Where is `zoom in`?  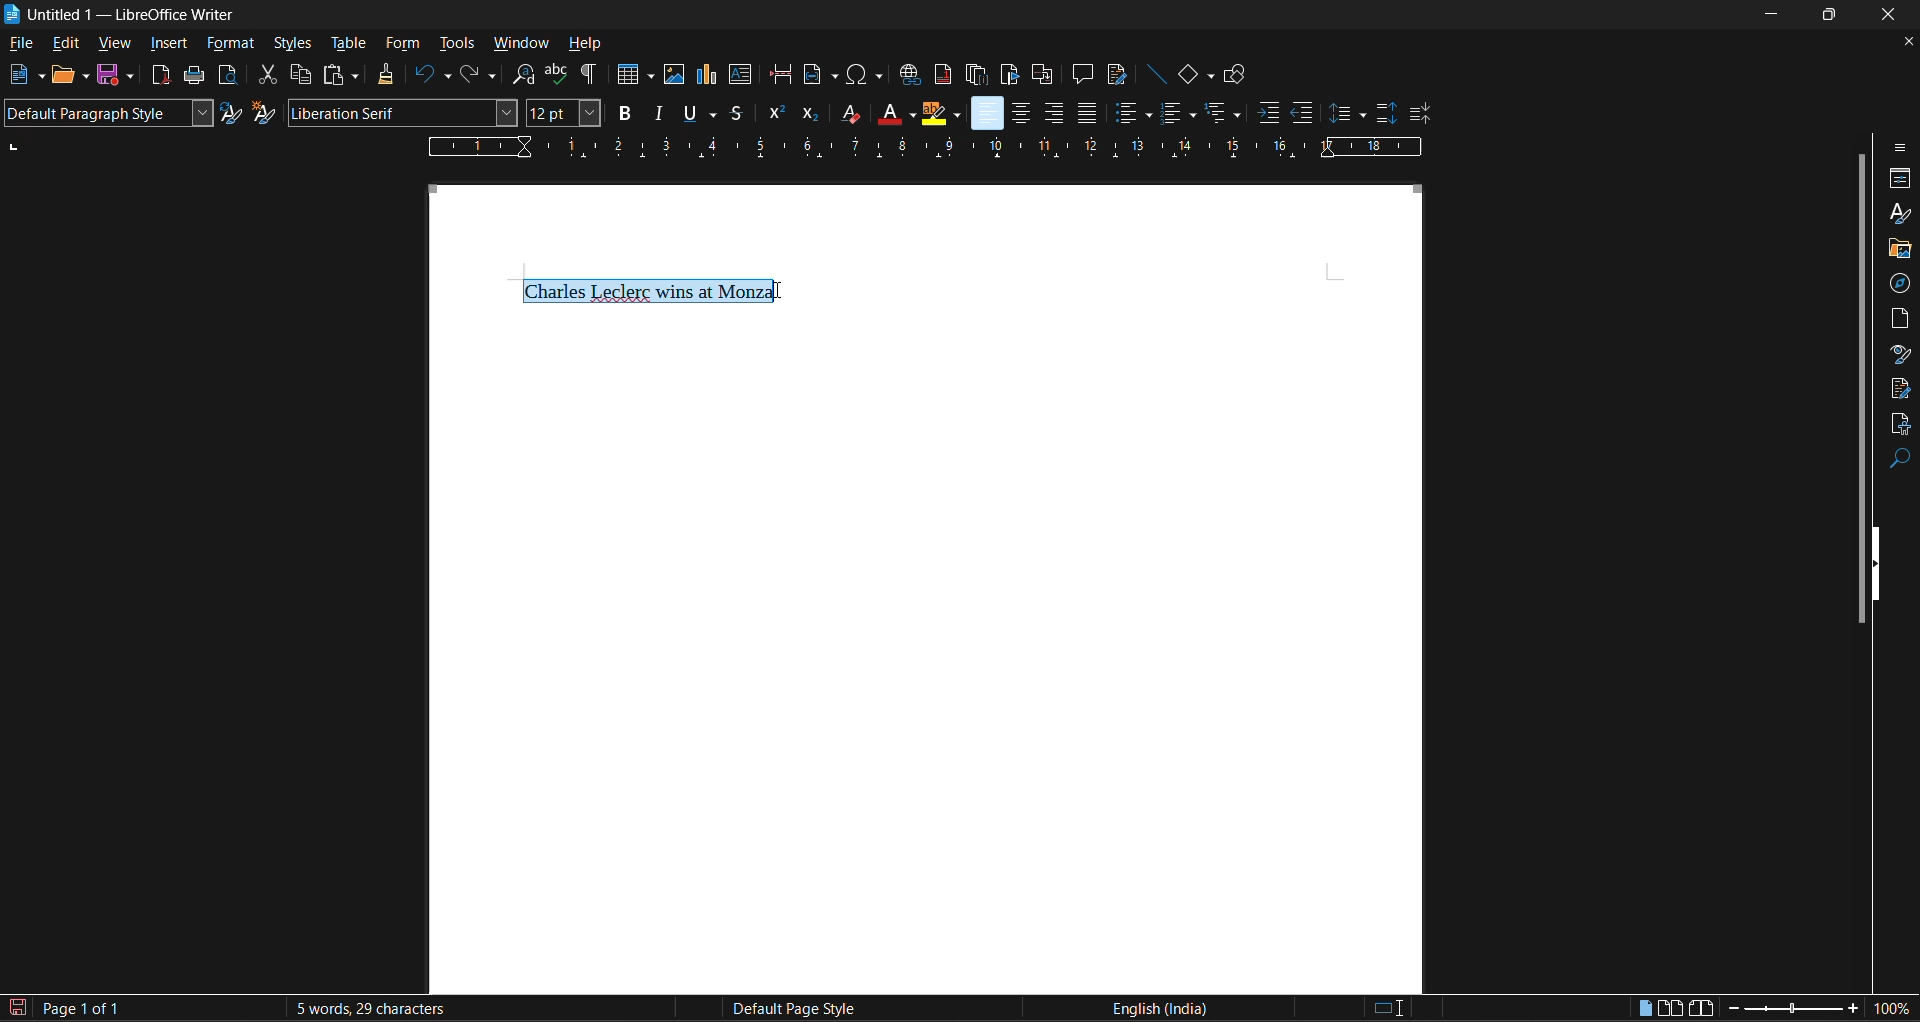
zoom in is located at coordinates (1854, 1009).